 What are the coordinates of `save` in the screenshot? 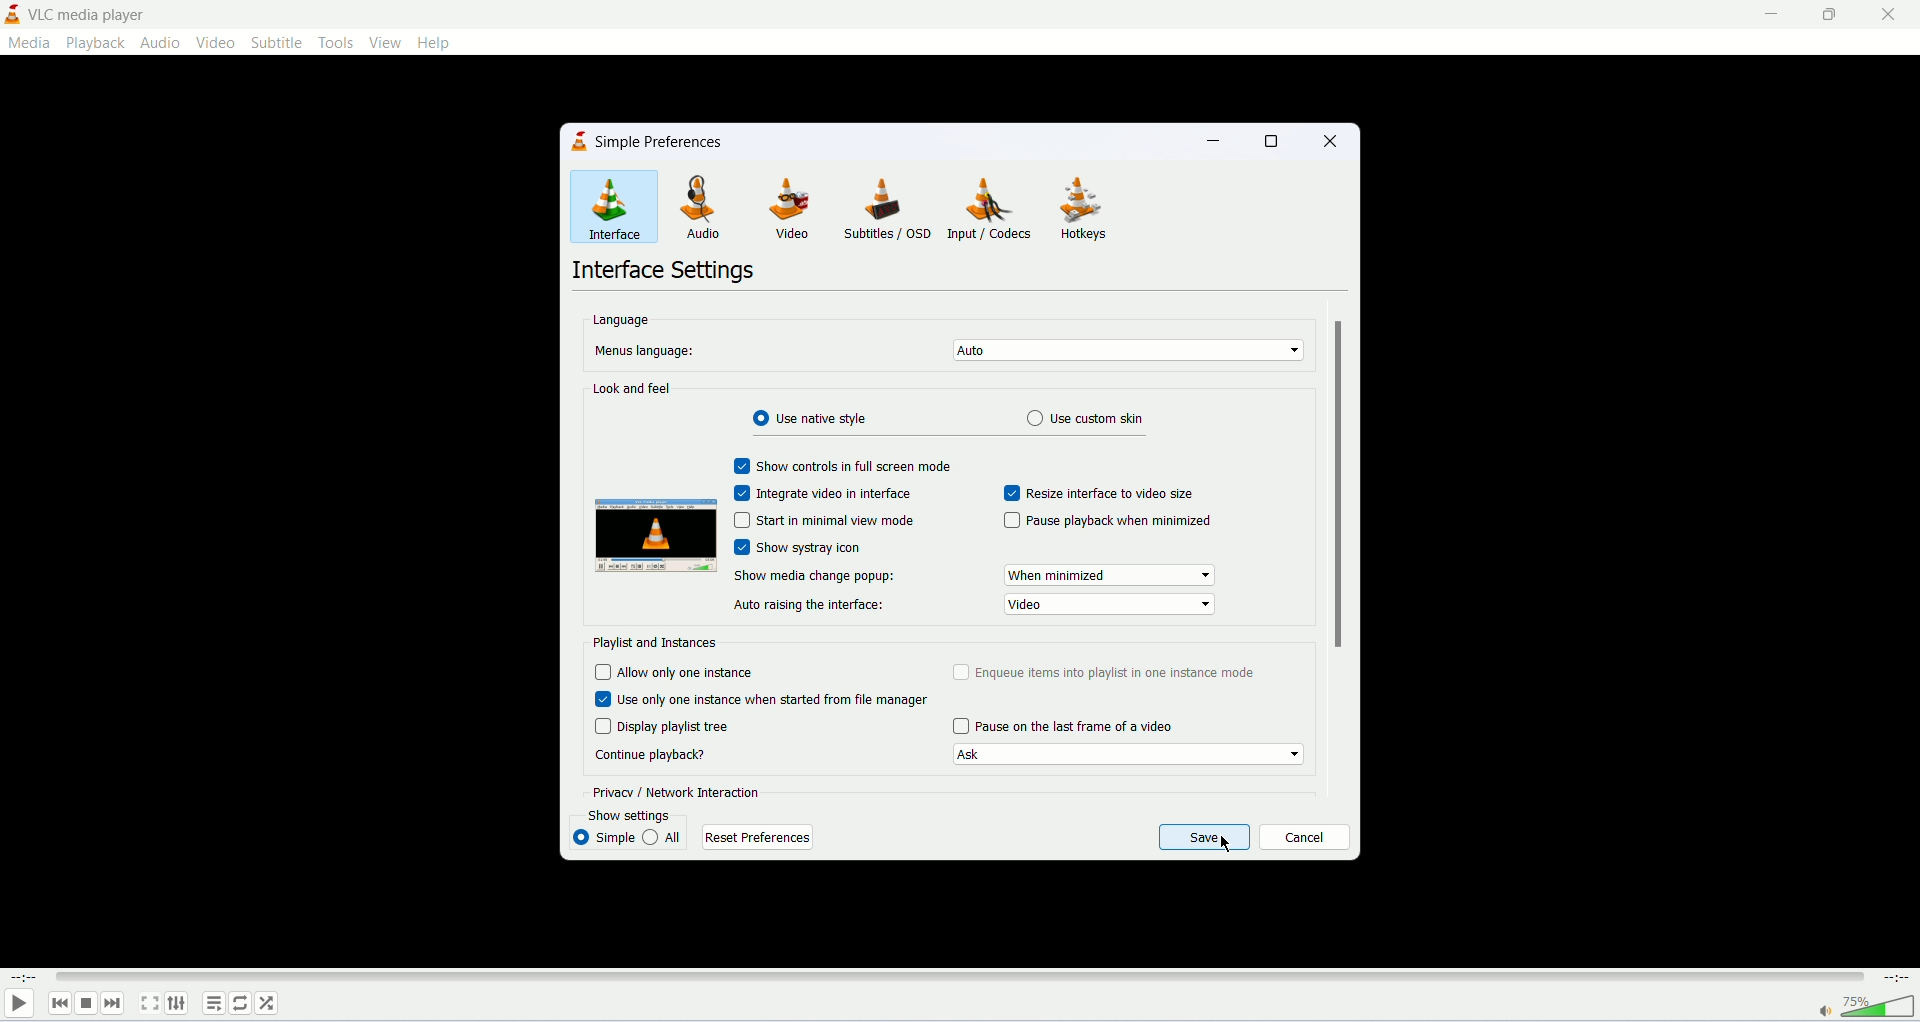 It's located at (1207, 837).